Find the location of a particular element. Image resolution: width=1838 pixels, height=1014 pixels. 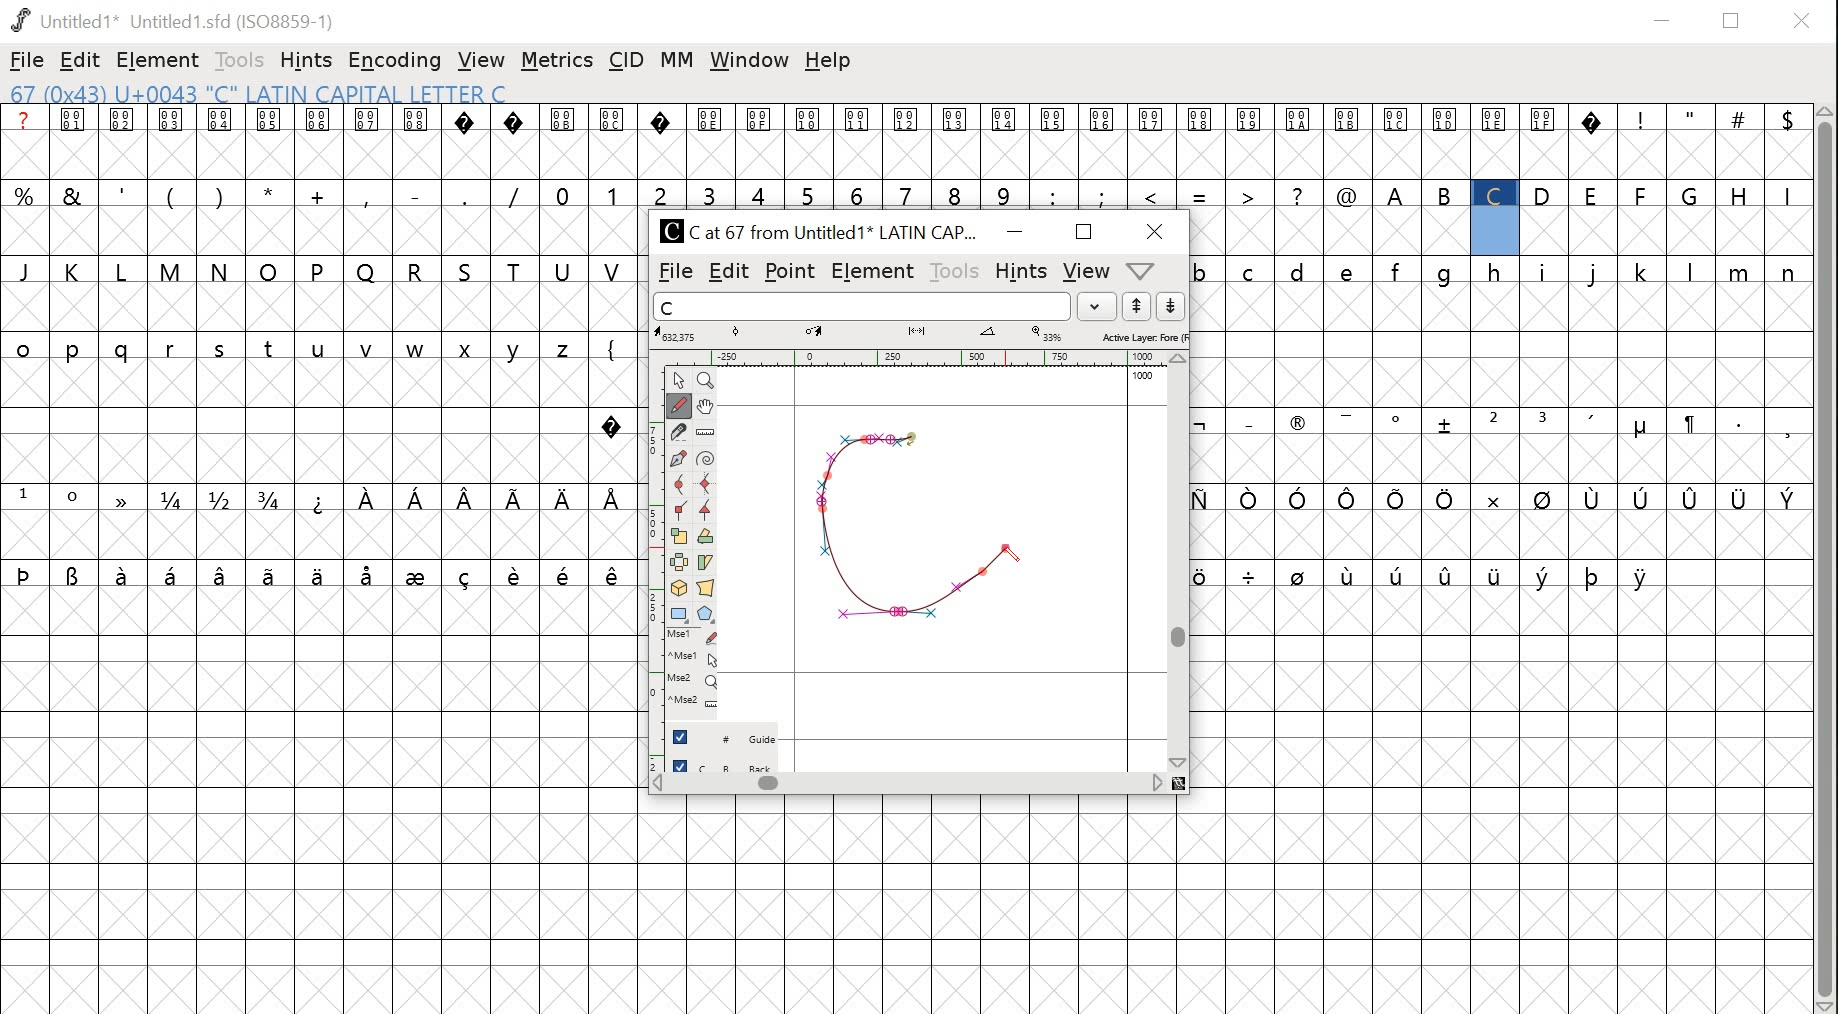

file is located at coordinates (26, 60).